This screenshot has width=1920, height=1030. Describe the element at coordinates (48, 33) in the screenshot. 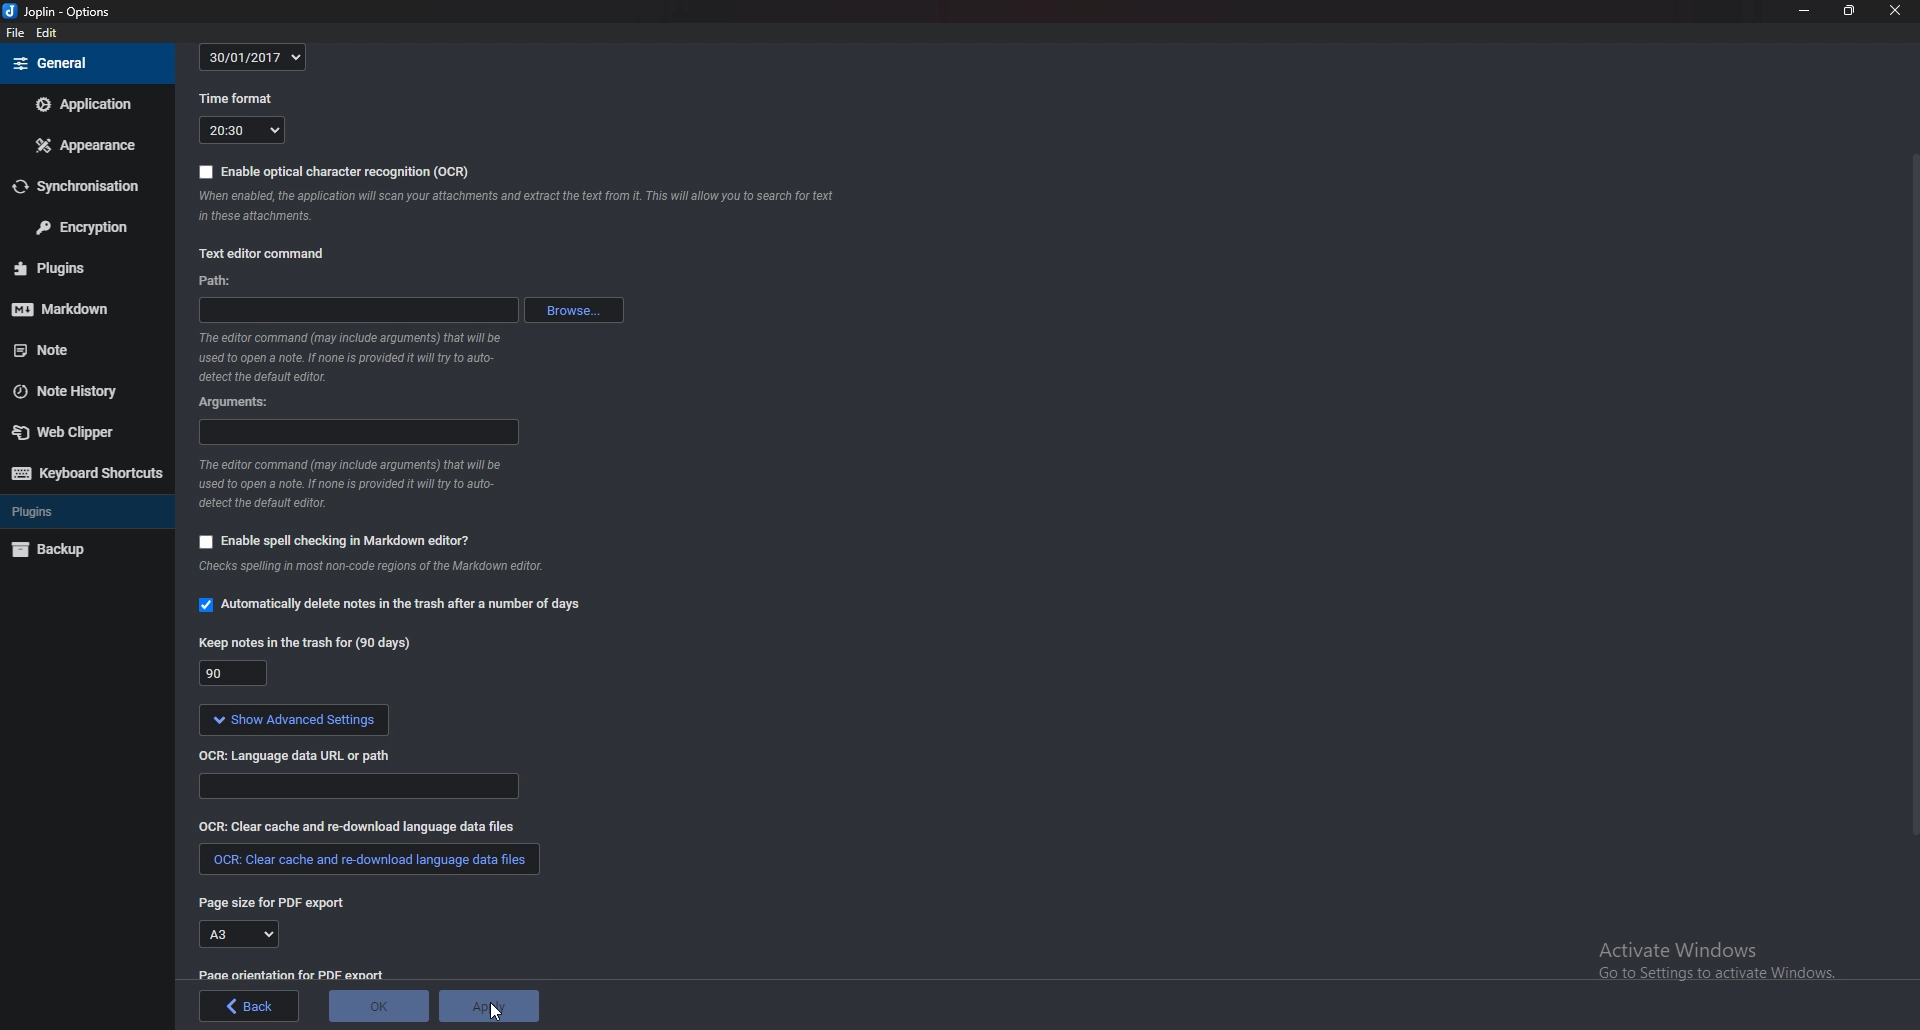

I see `Edit` at that location.